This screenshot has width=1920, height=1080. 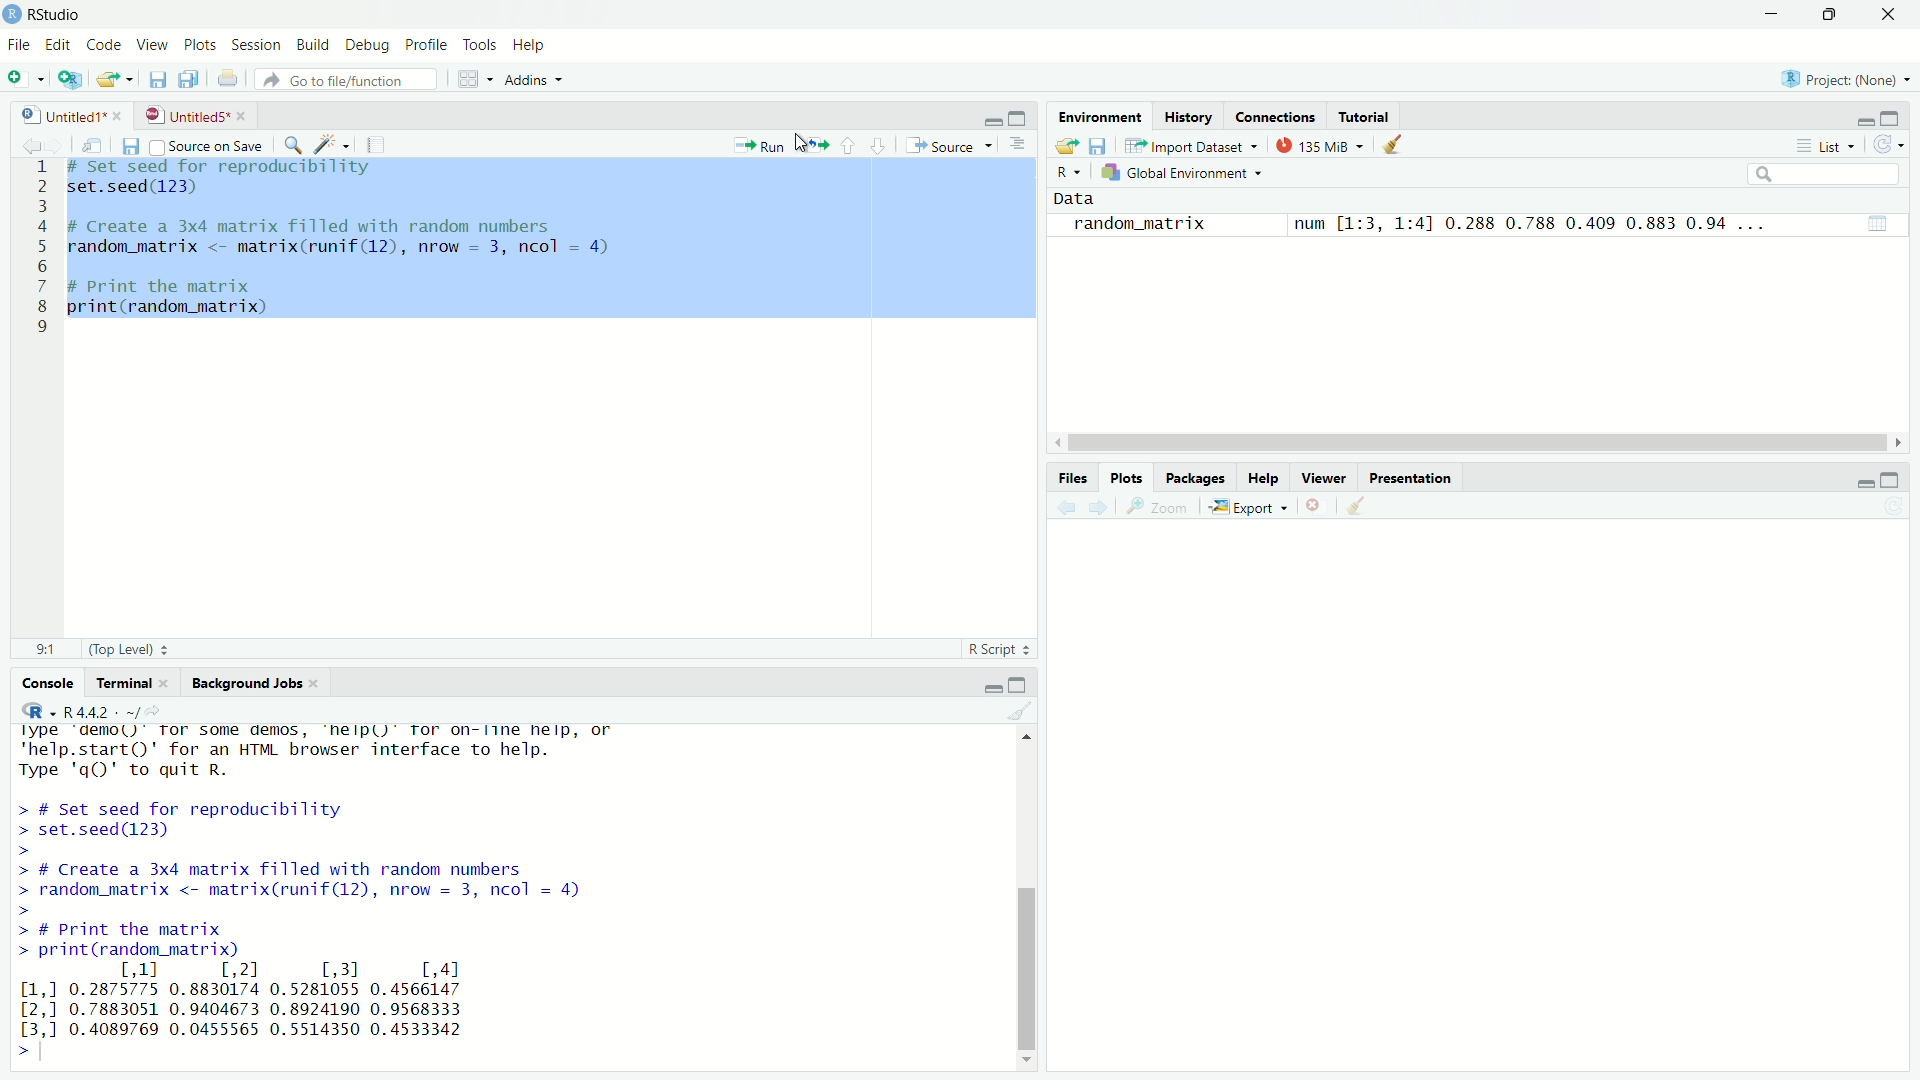 What do you see at coordinates (1364, 506) in the screenshot?
I see `clear` at bounding box center [1364, 506].